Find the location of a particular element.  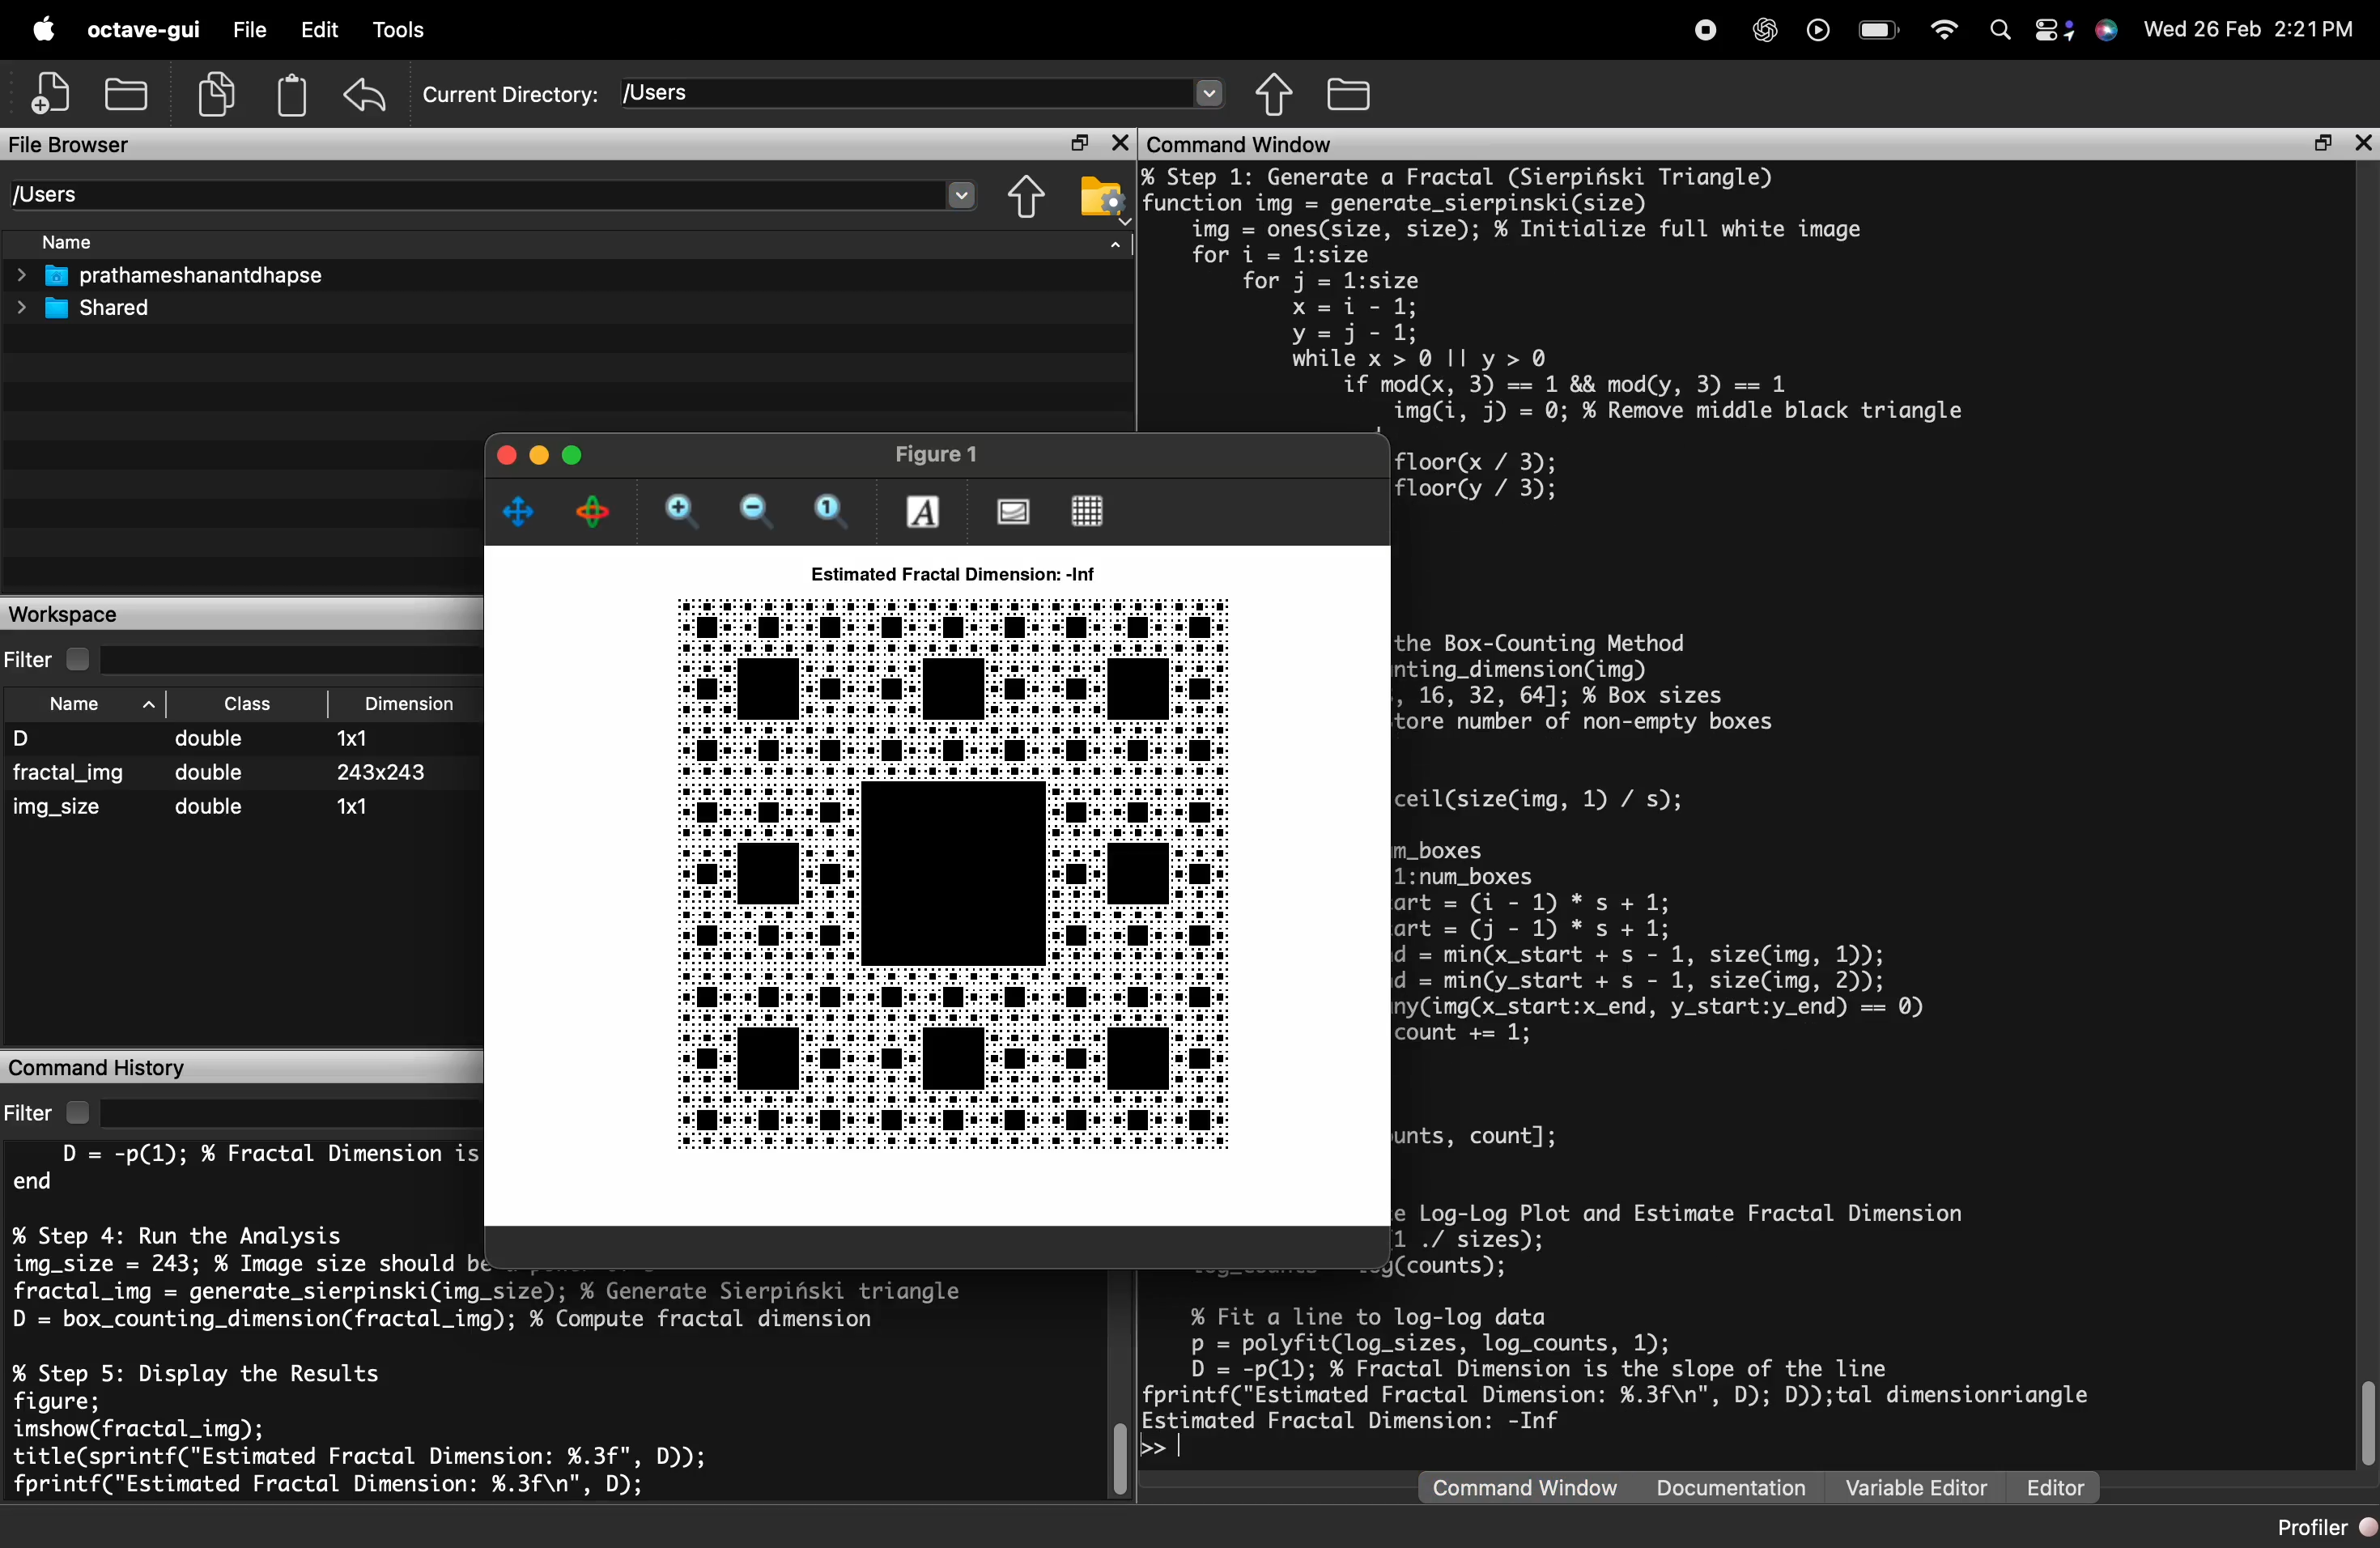

scroll bar is located at coordinates (1124, 1383).